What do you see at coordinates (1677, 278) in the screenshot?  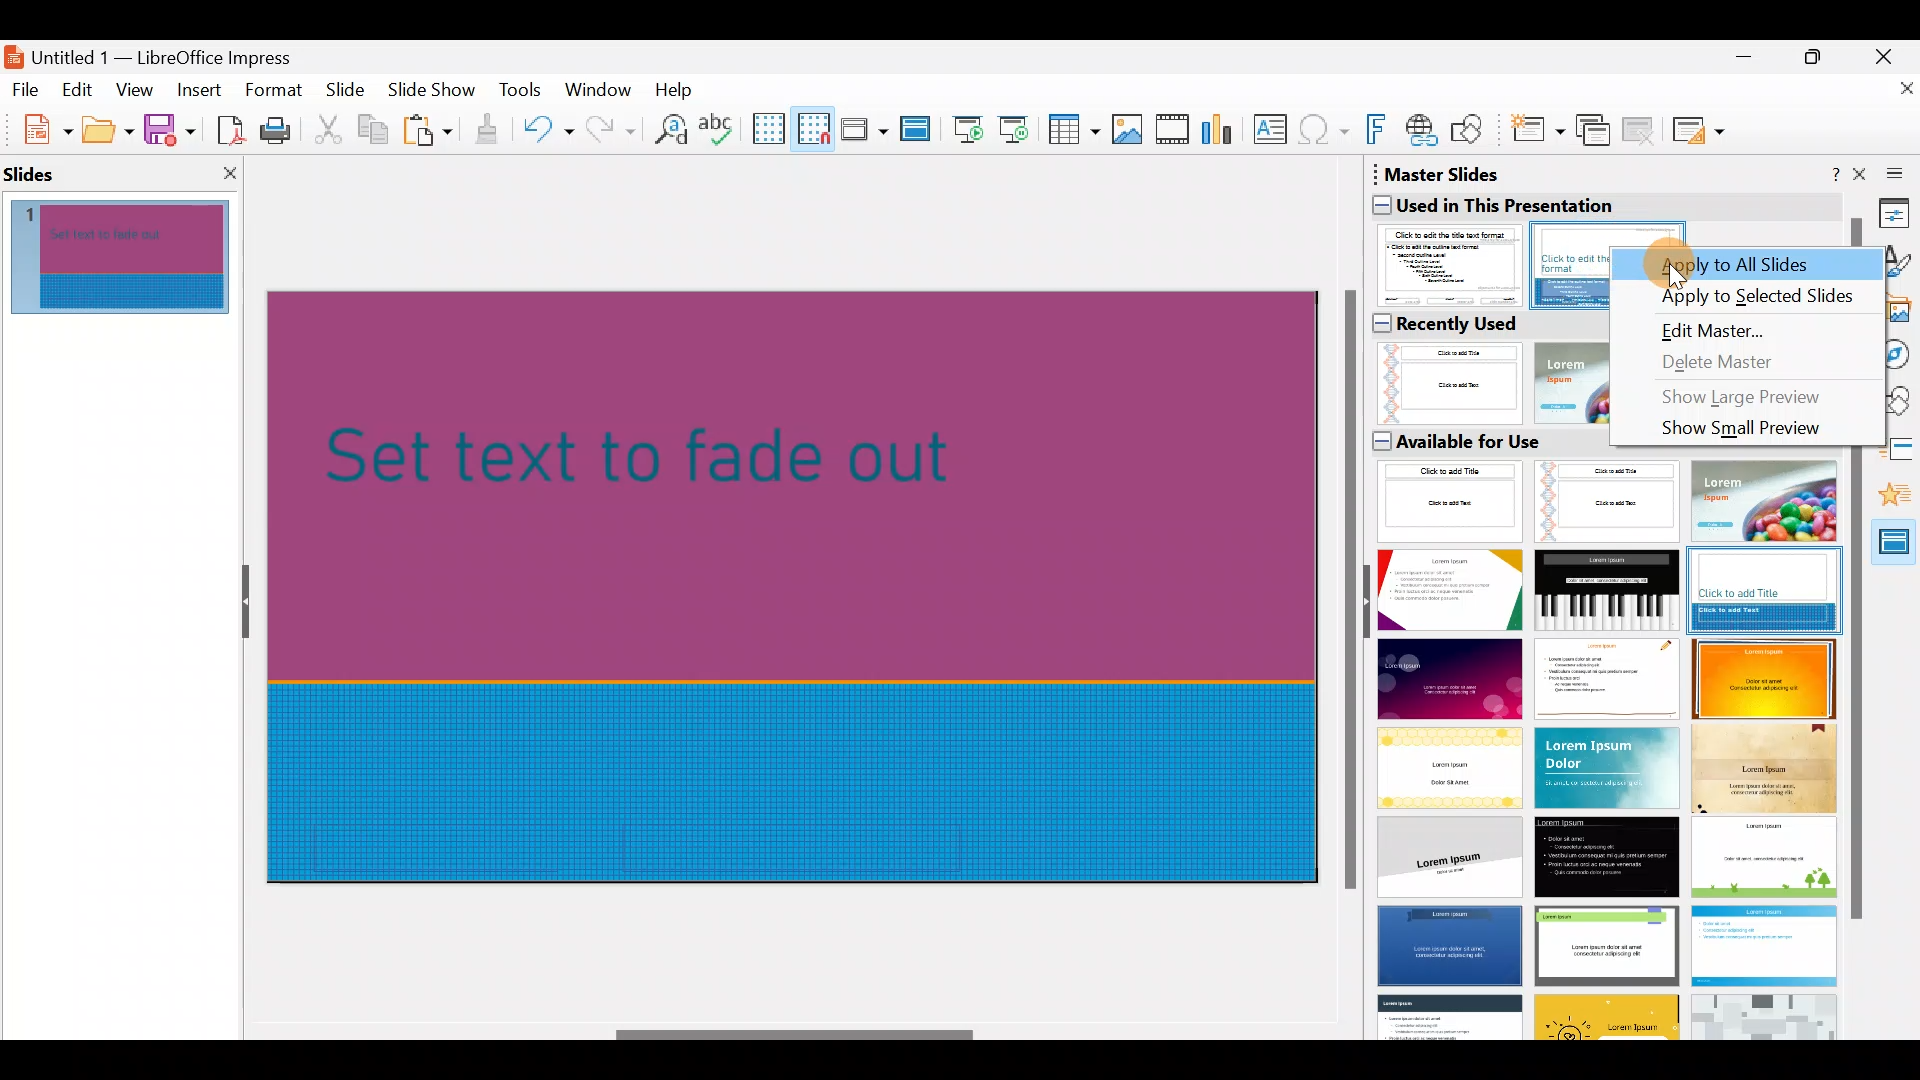 I see `Cursor` at bounding box center [1677, 278].